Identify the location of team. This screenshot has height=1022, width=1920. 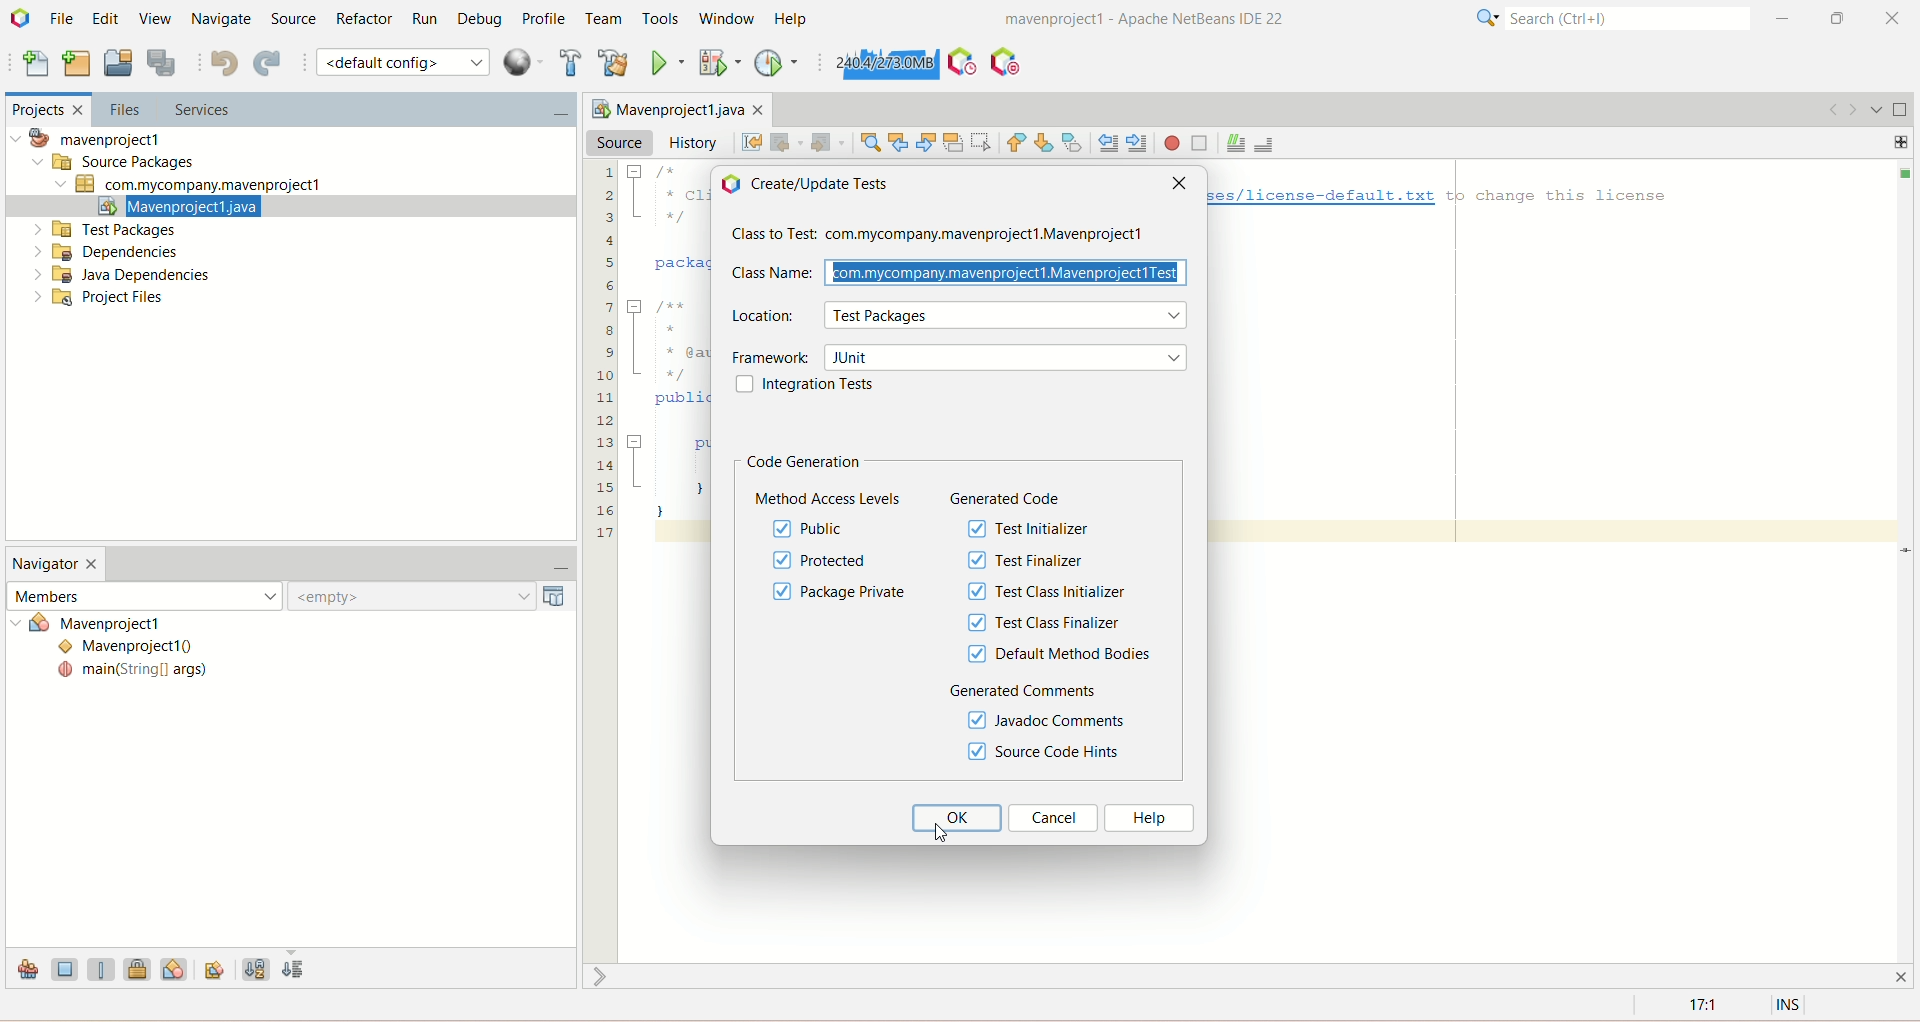
(605, 20).